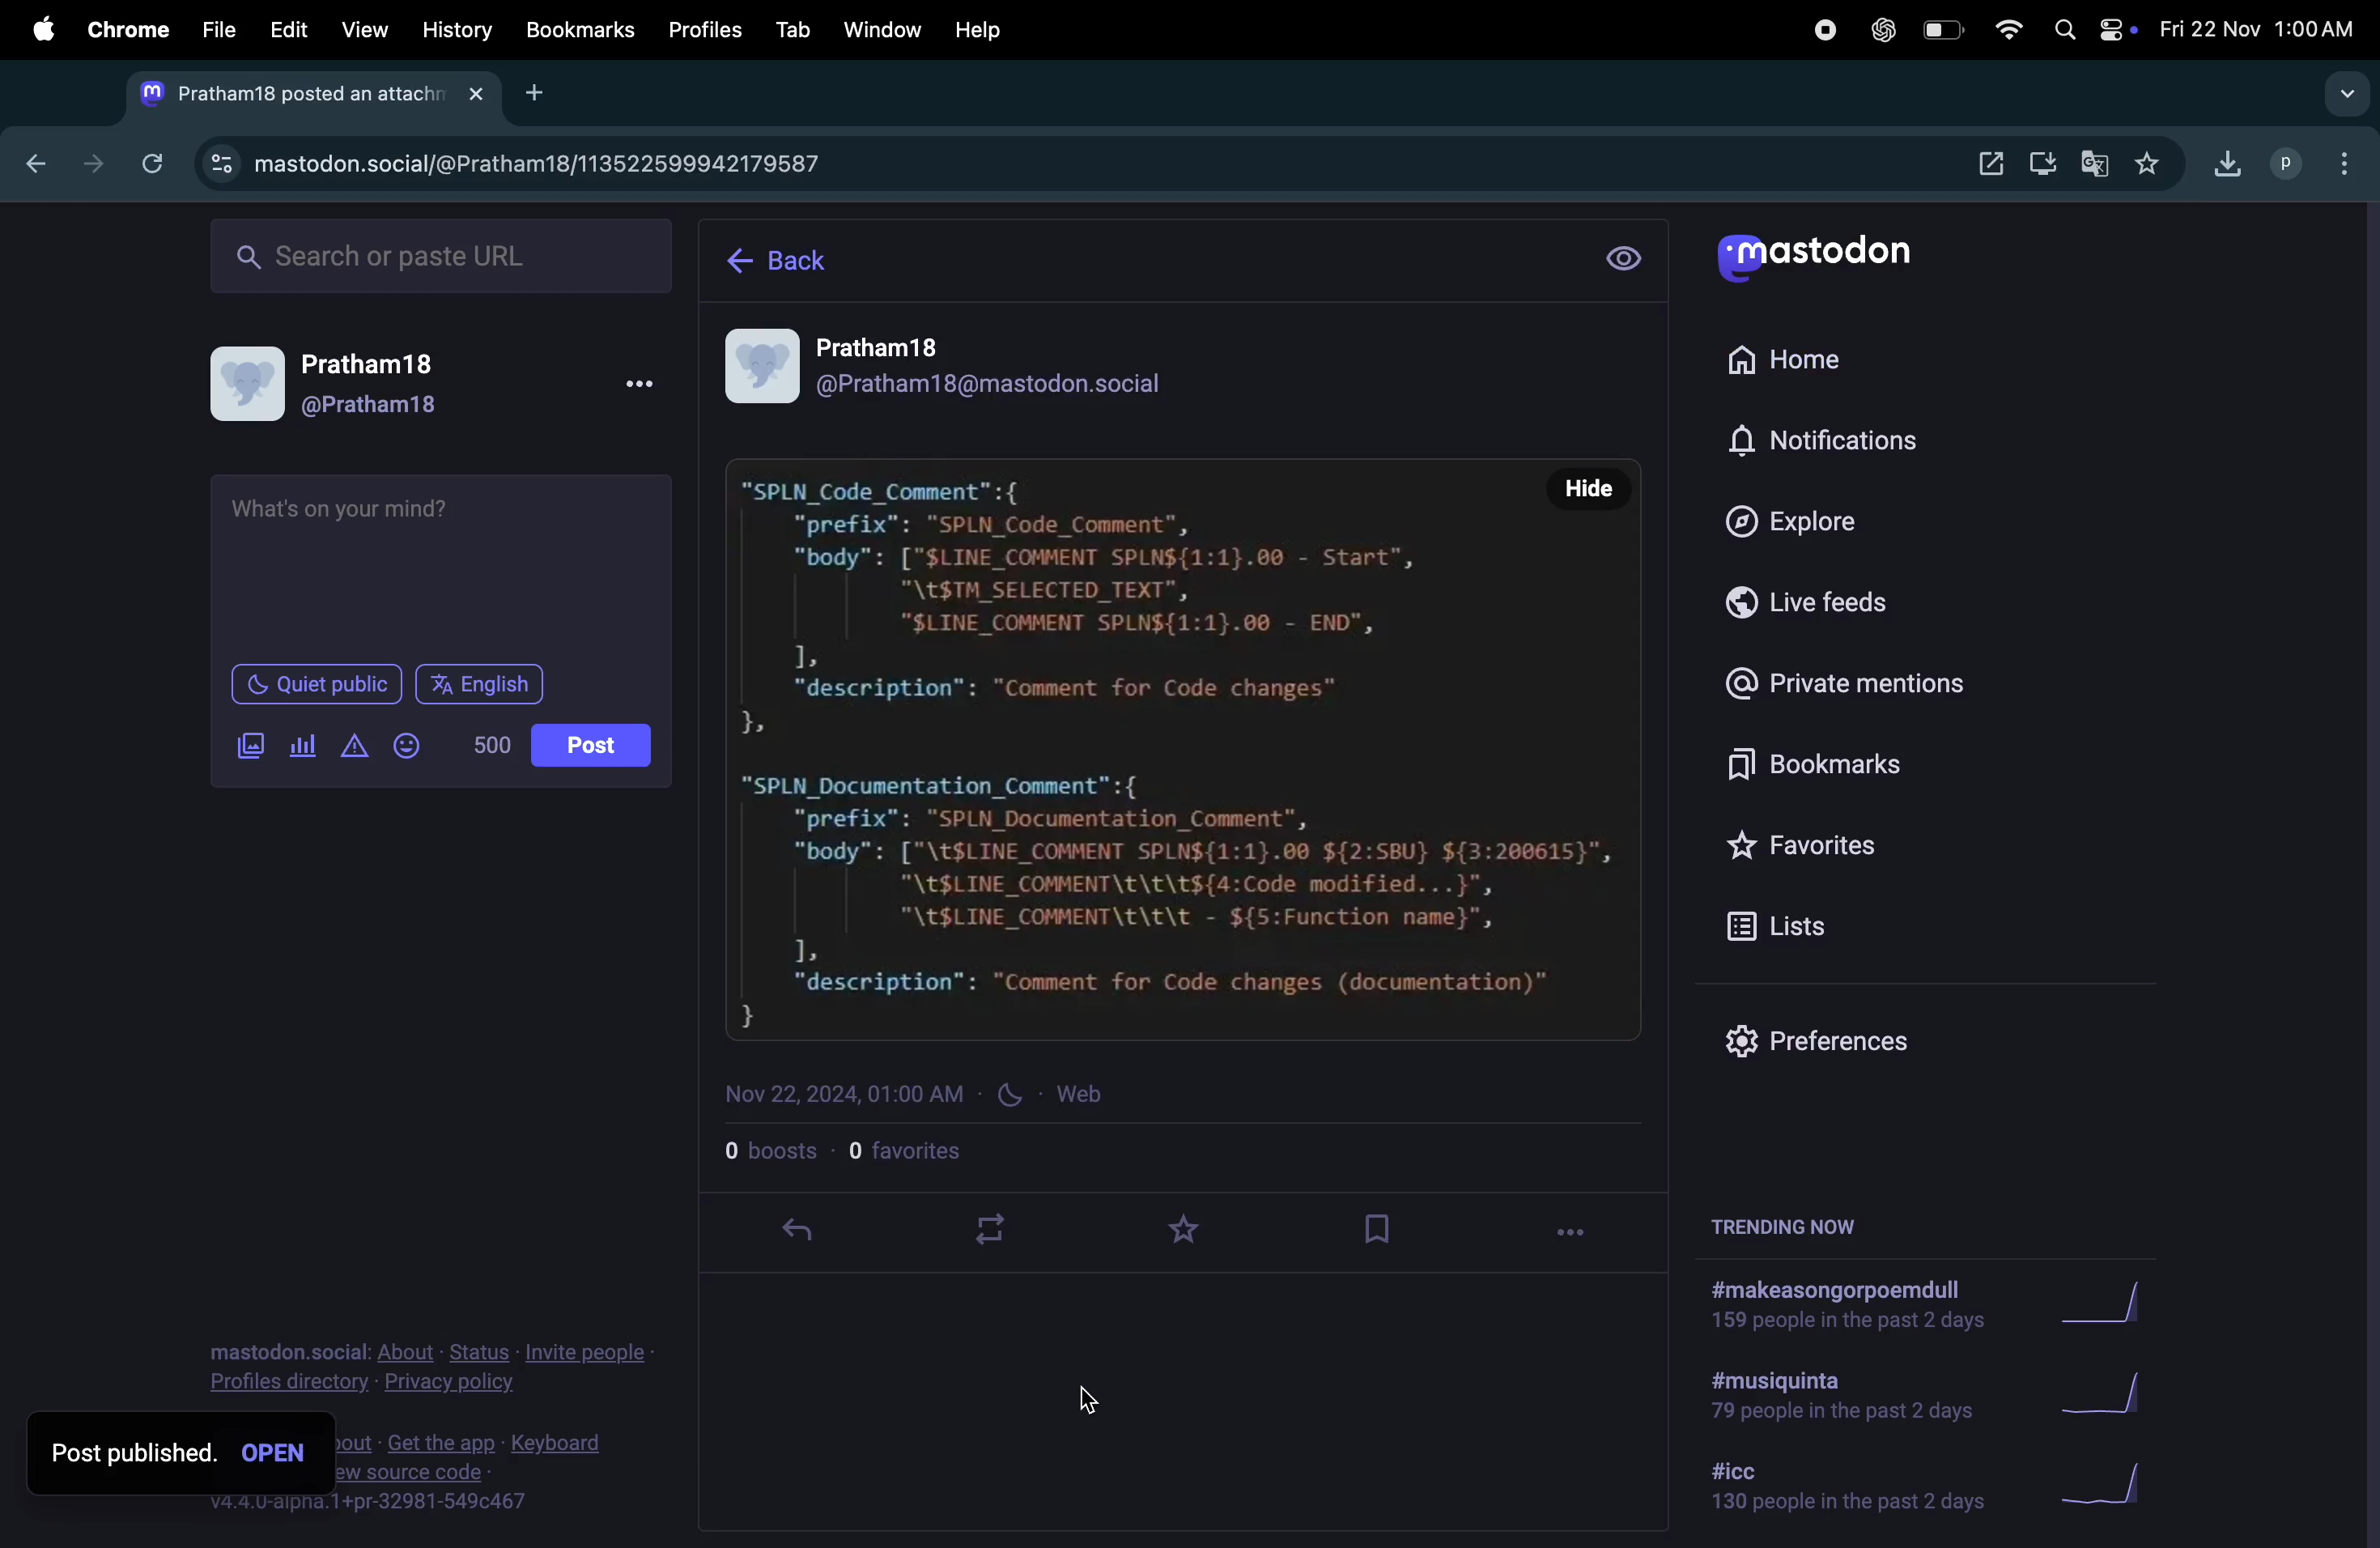 This screenshot has height=1548, width=2380. Describe the element at coordinates (286, 1351) in the screenshot. I see `mastodon.social` at that location.